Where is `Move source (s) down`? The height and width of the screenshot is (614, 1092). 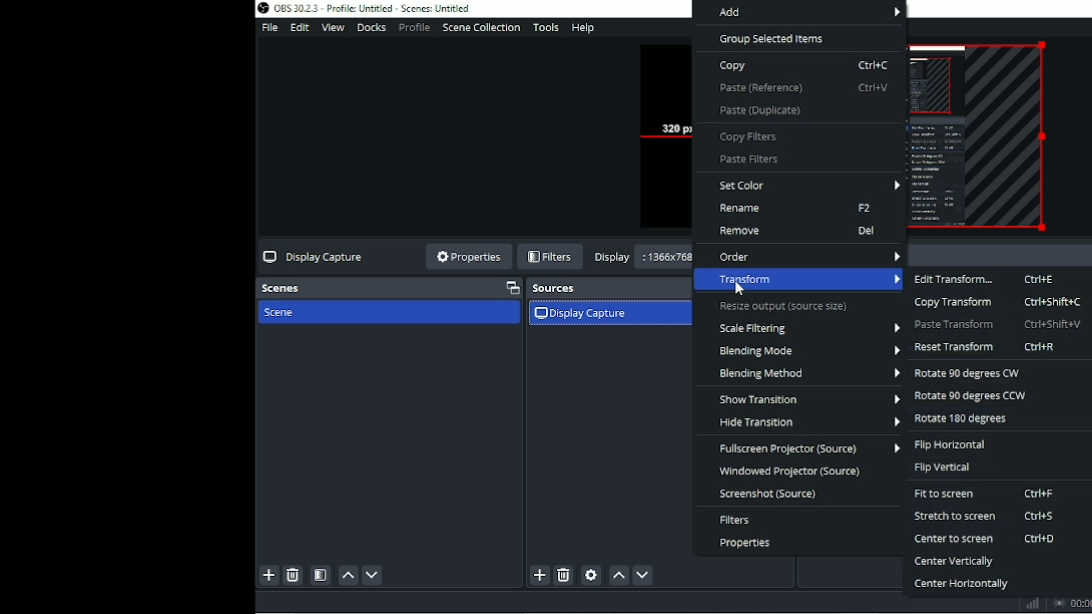
Move source (s) down is located at coordinates (644, 575).